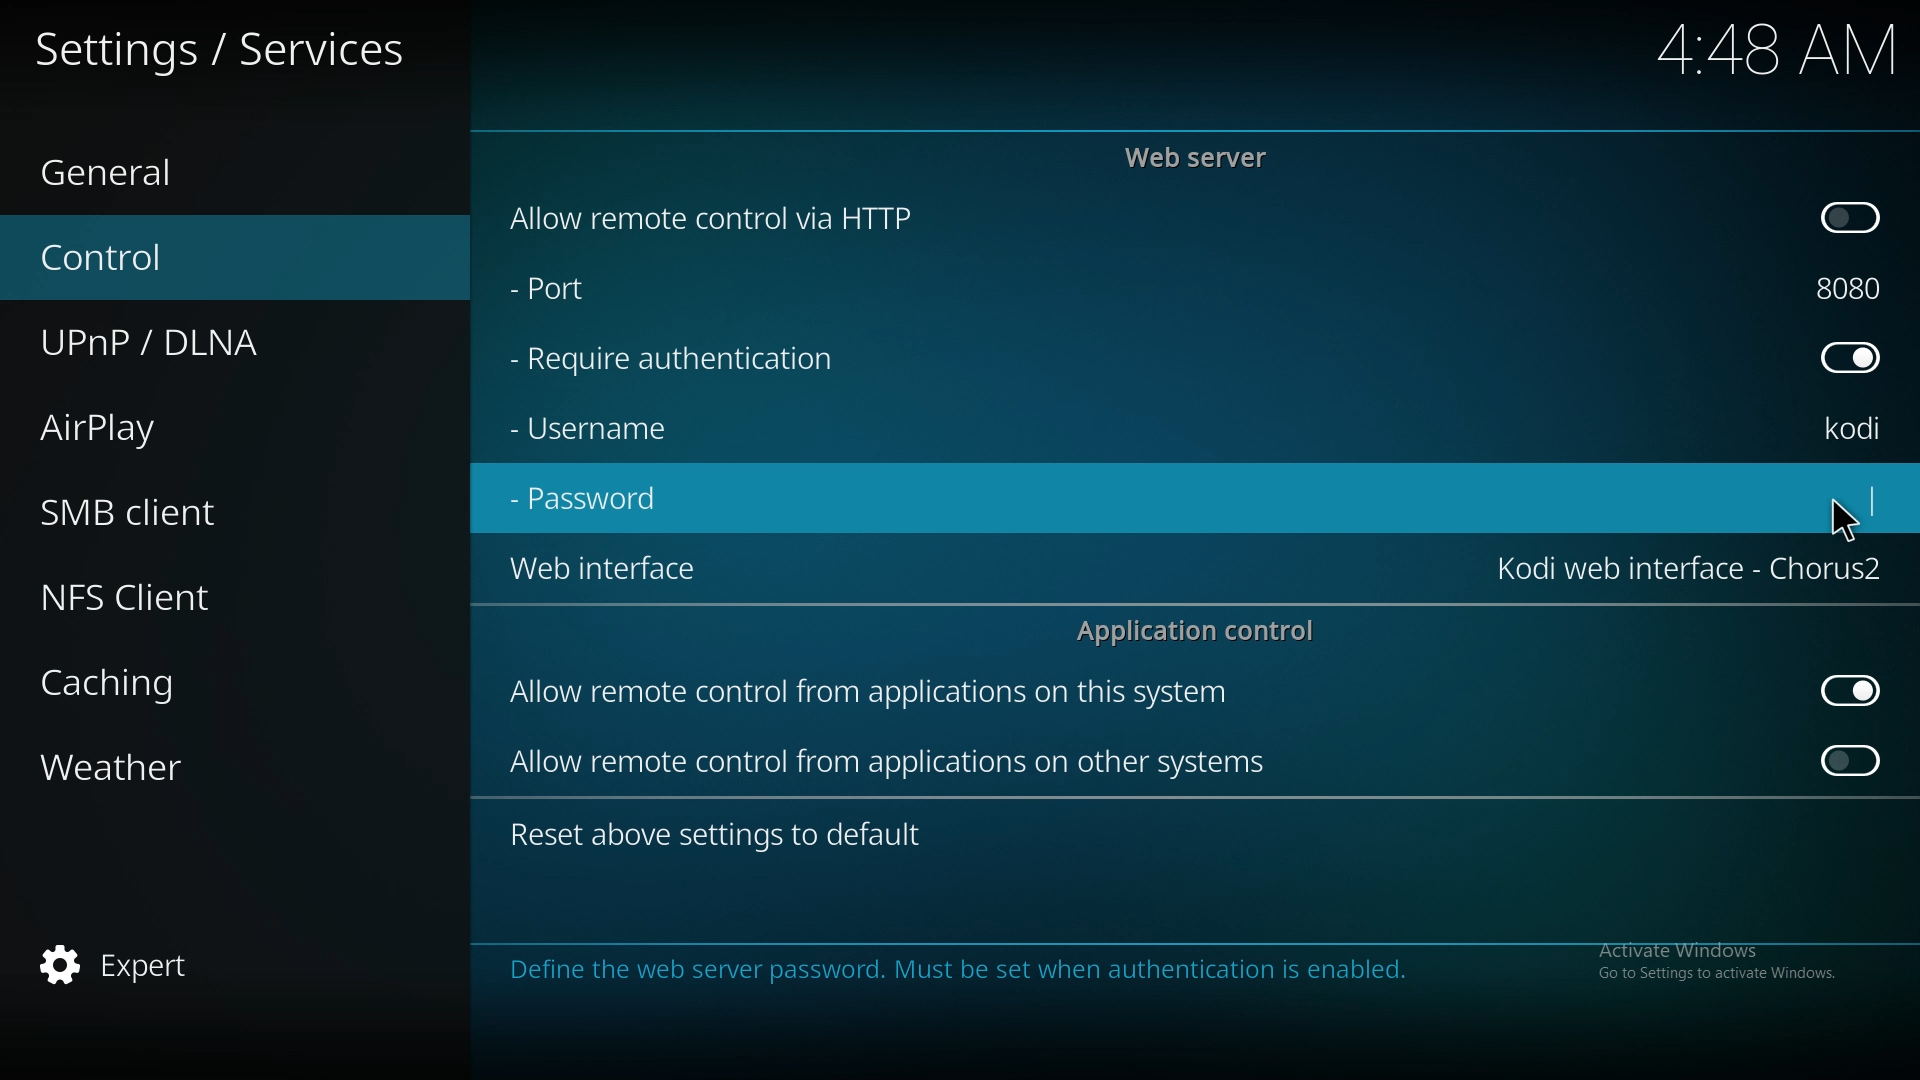  I want to click on general, so click(141, 164).